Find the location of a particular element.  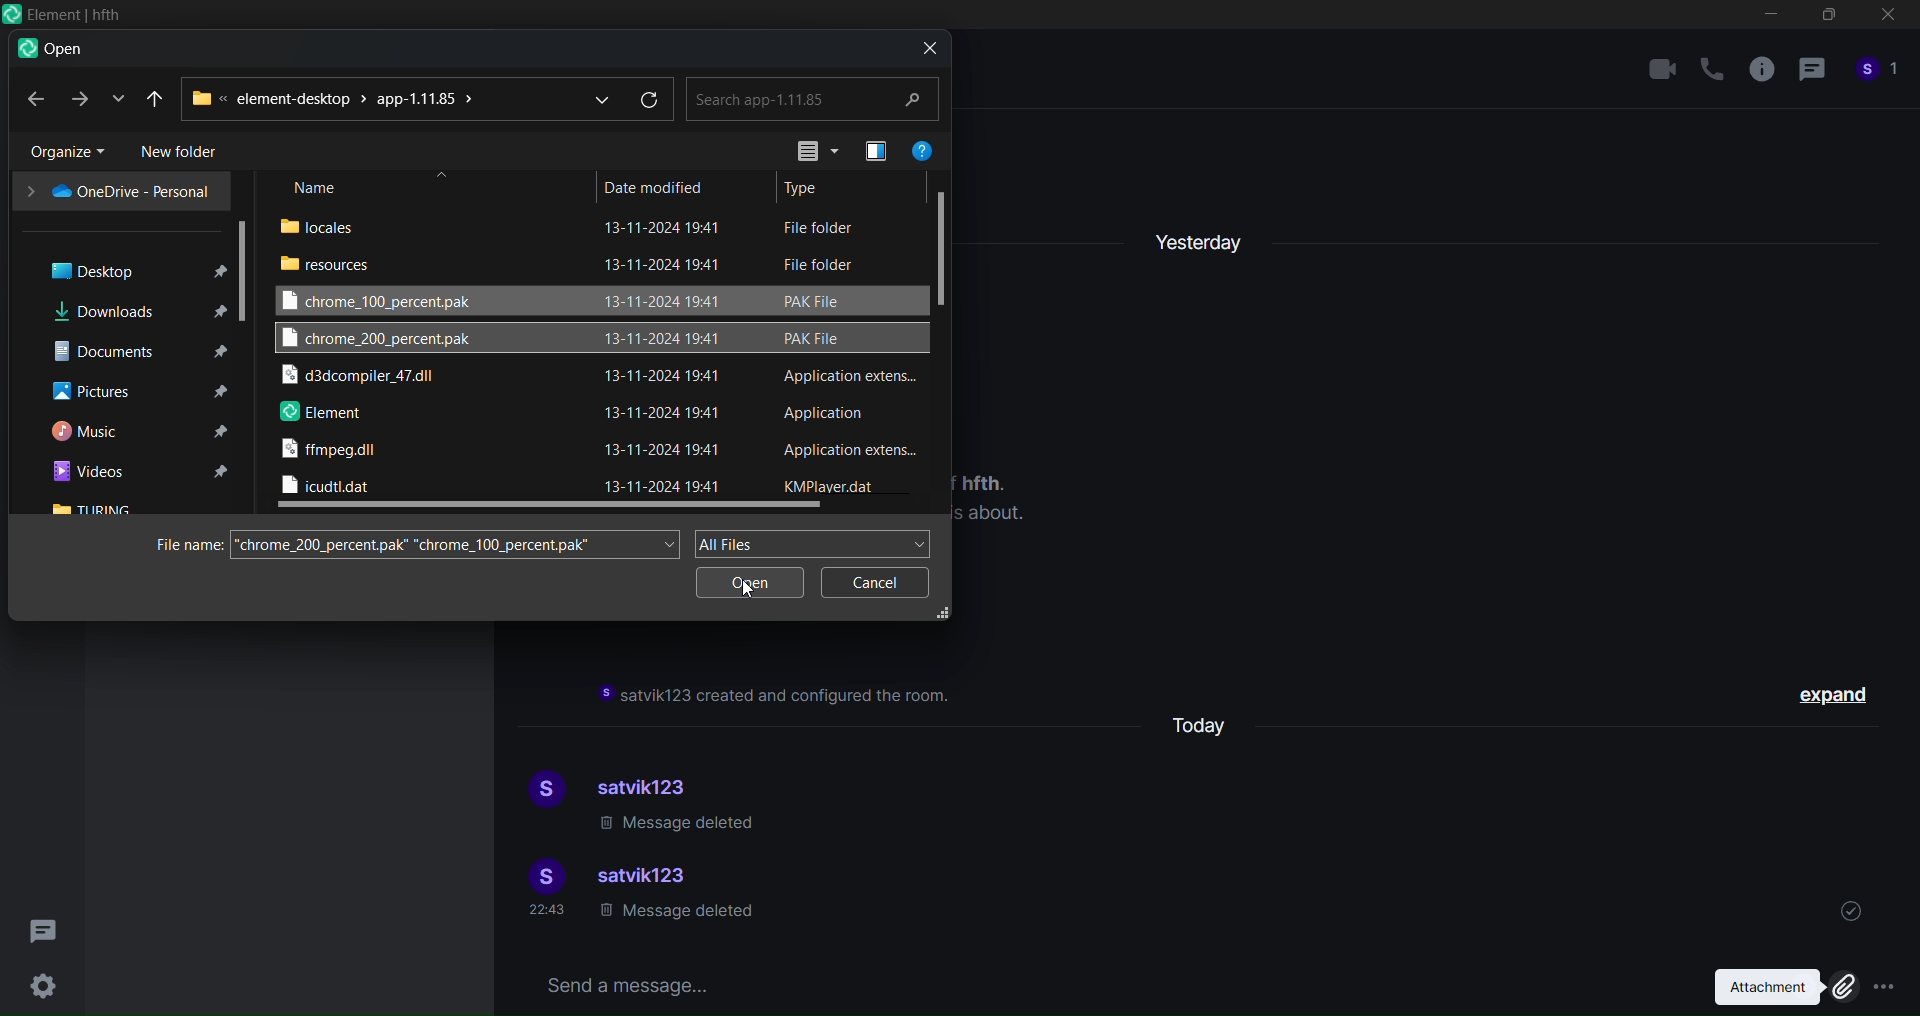

vertical scroll bar is located at coordinates (946, 242).